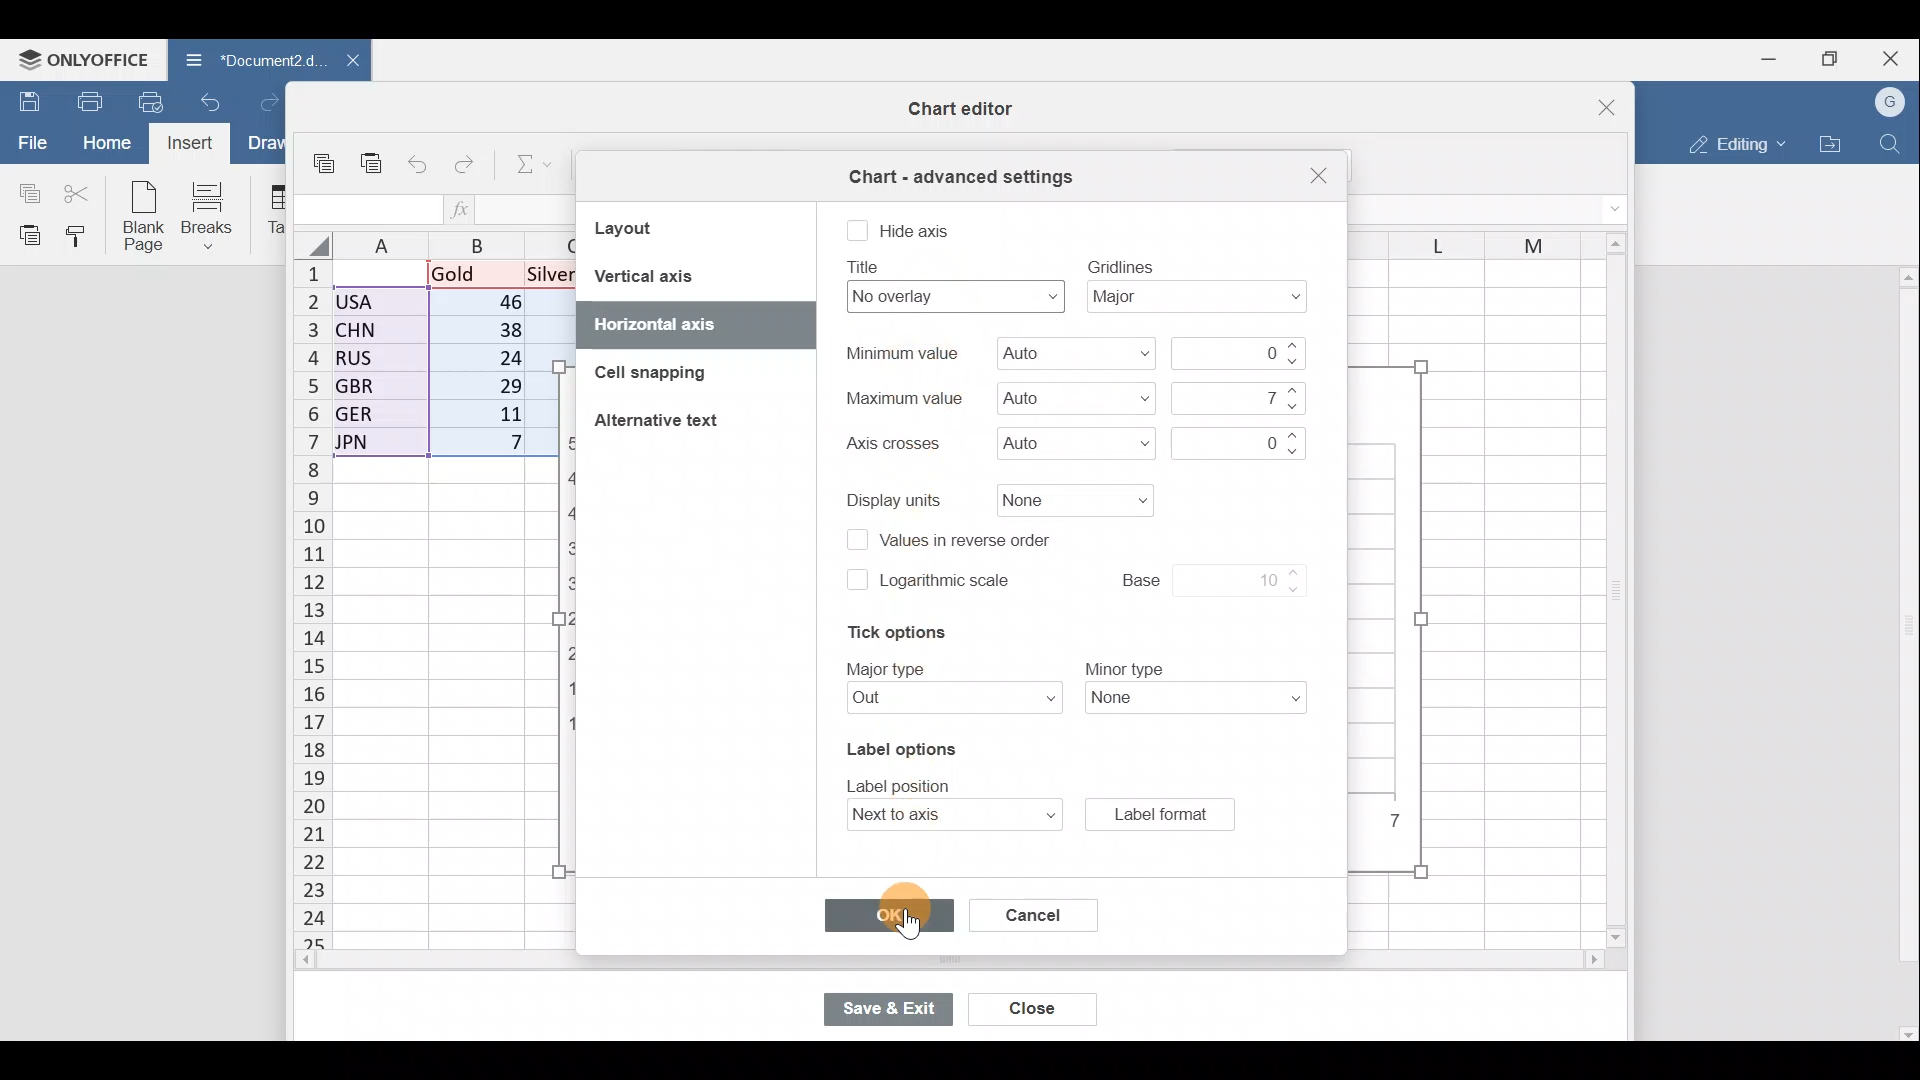 This screenshot has width=1920, height=1080. What do you see at coordinates (1234, 397) in the screenshot?
I see `Maximum value` at bounding box center [1234, 397].